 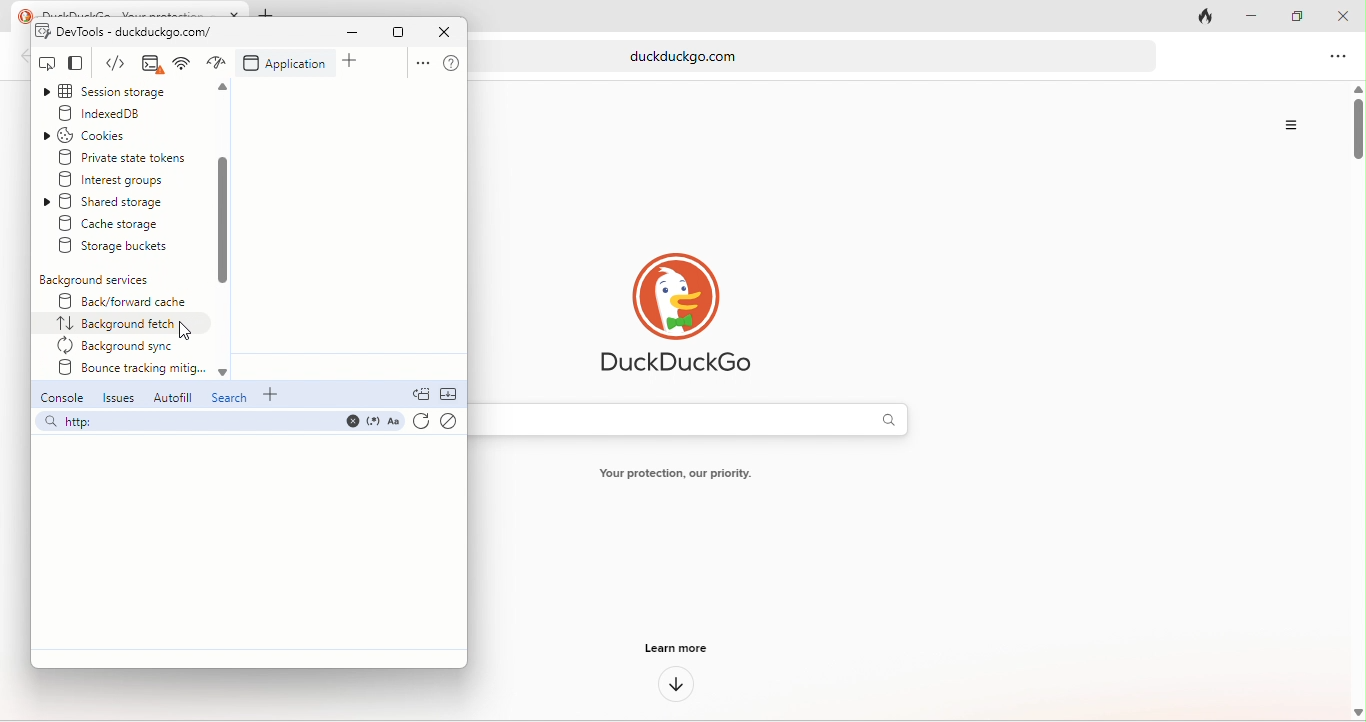 I want to click on application, so click(x=286, y=64).